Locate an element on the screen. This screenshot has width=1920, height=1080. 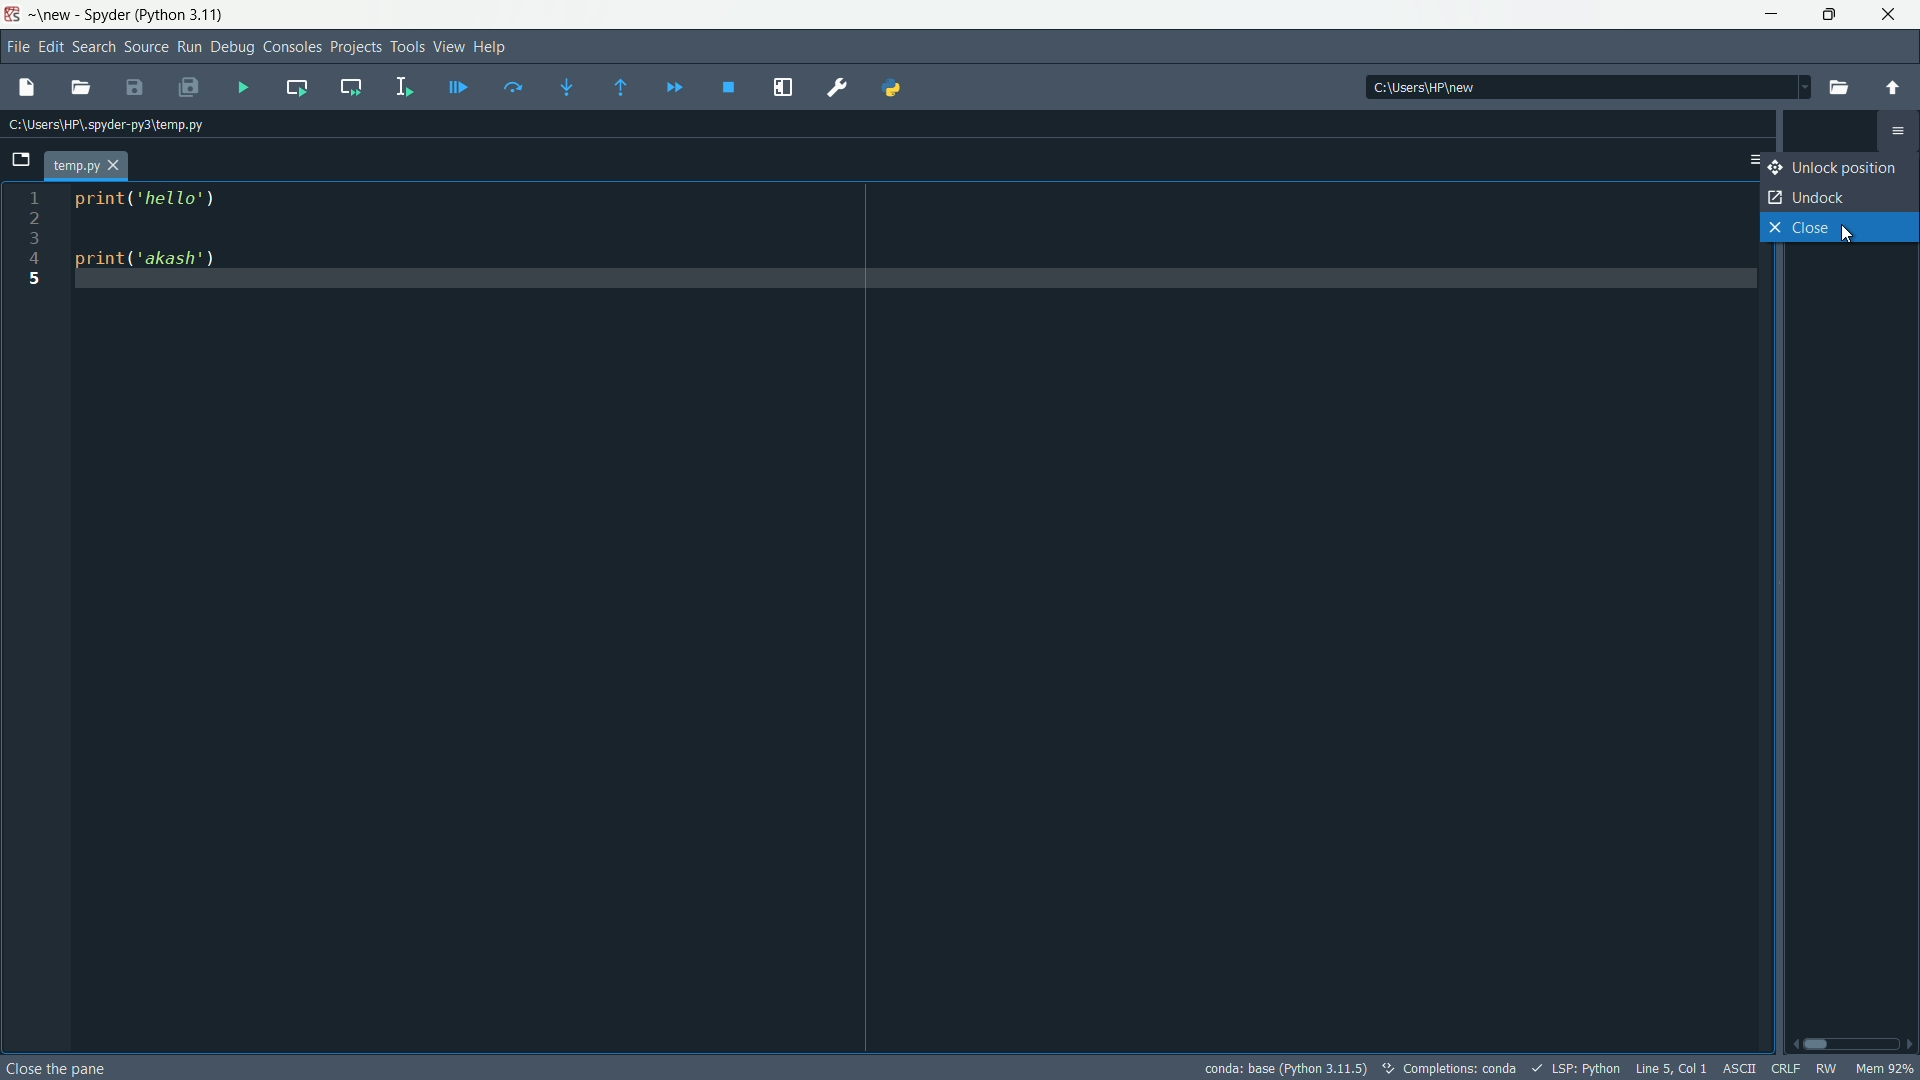
scroll bar is located at coordinates (1853, 1044).